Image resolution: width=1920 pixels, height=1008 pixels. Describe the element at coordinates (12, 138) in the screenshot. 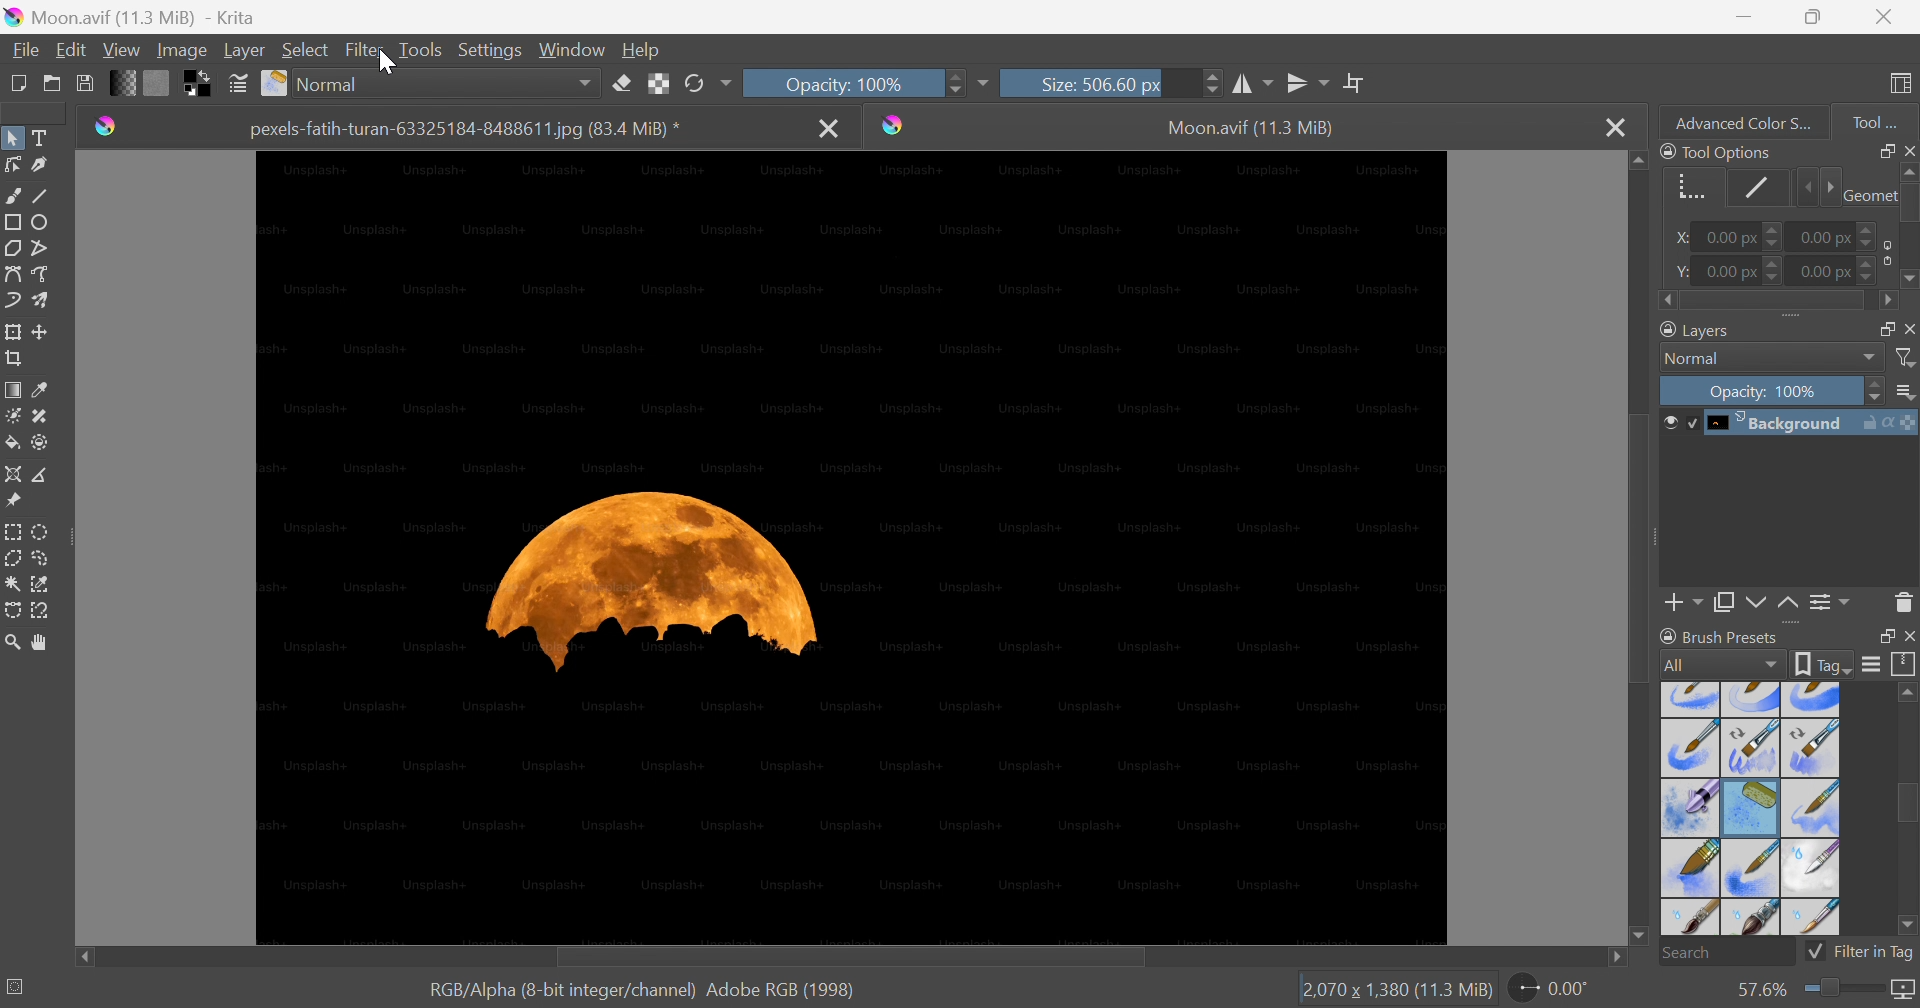

I see `Select shapes tool` at that location.